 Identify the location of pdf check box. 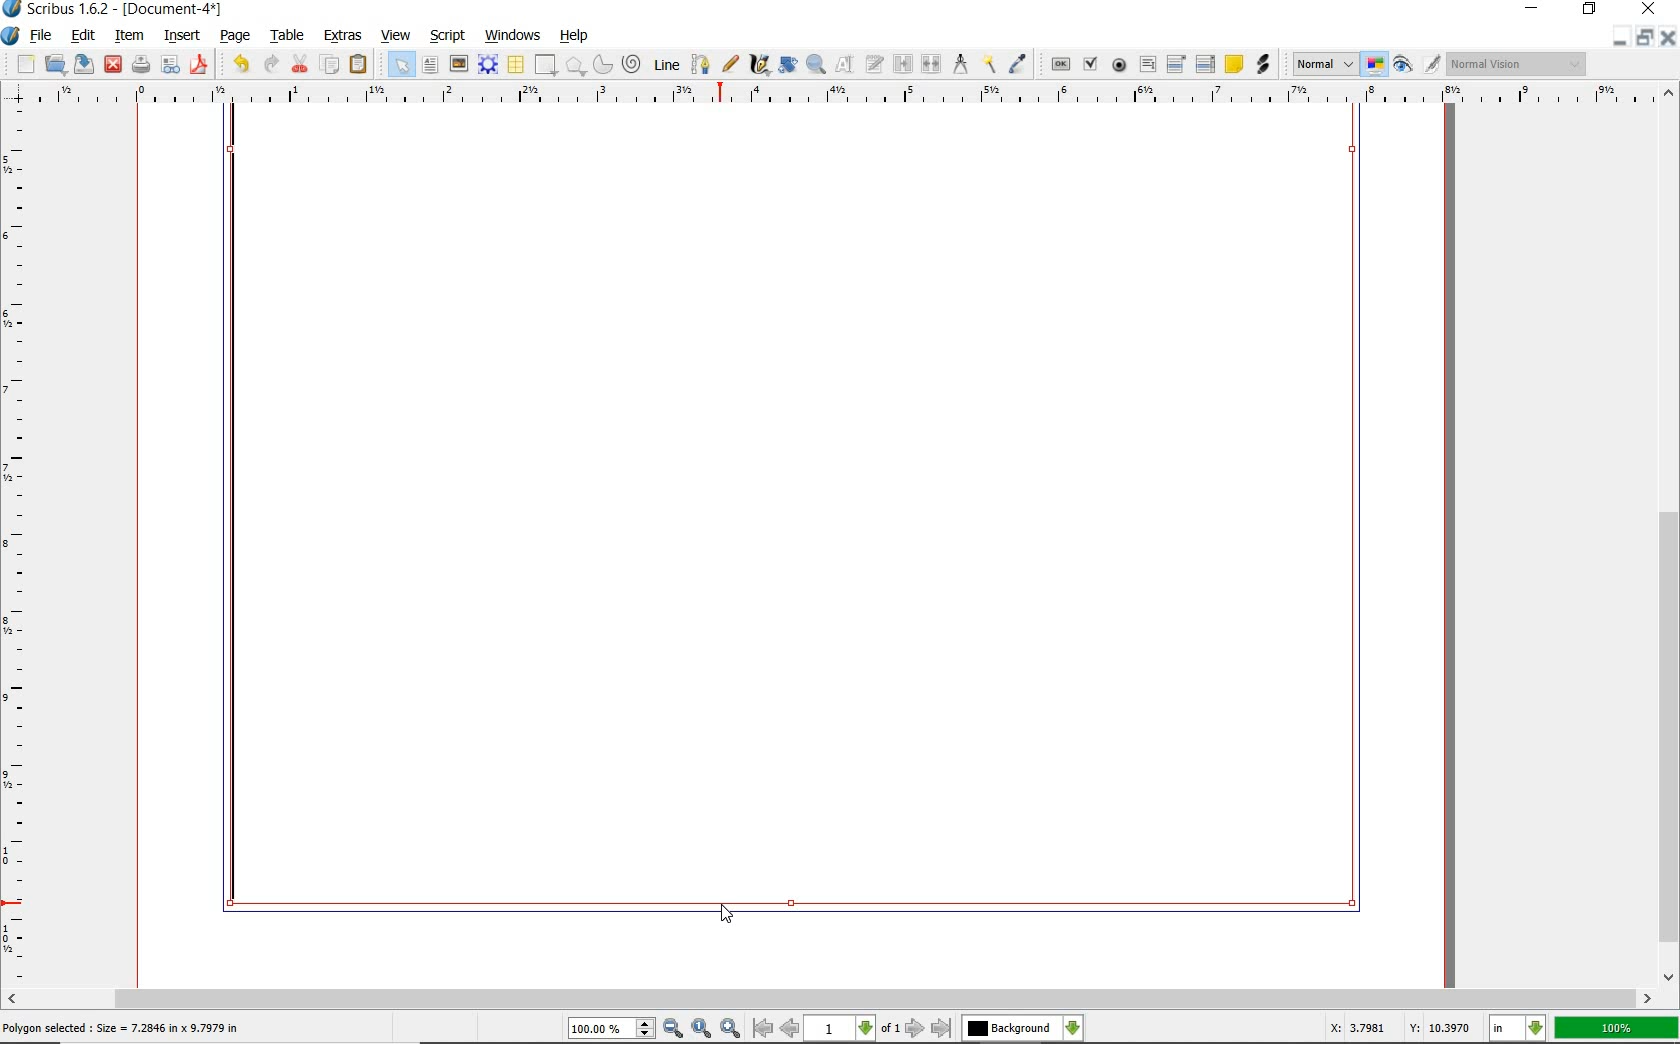
(1090, 63).